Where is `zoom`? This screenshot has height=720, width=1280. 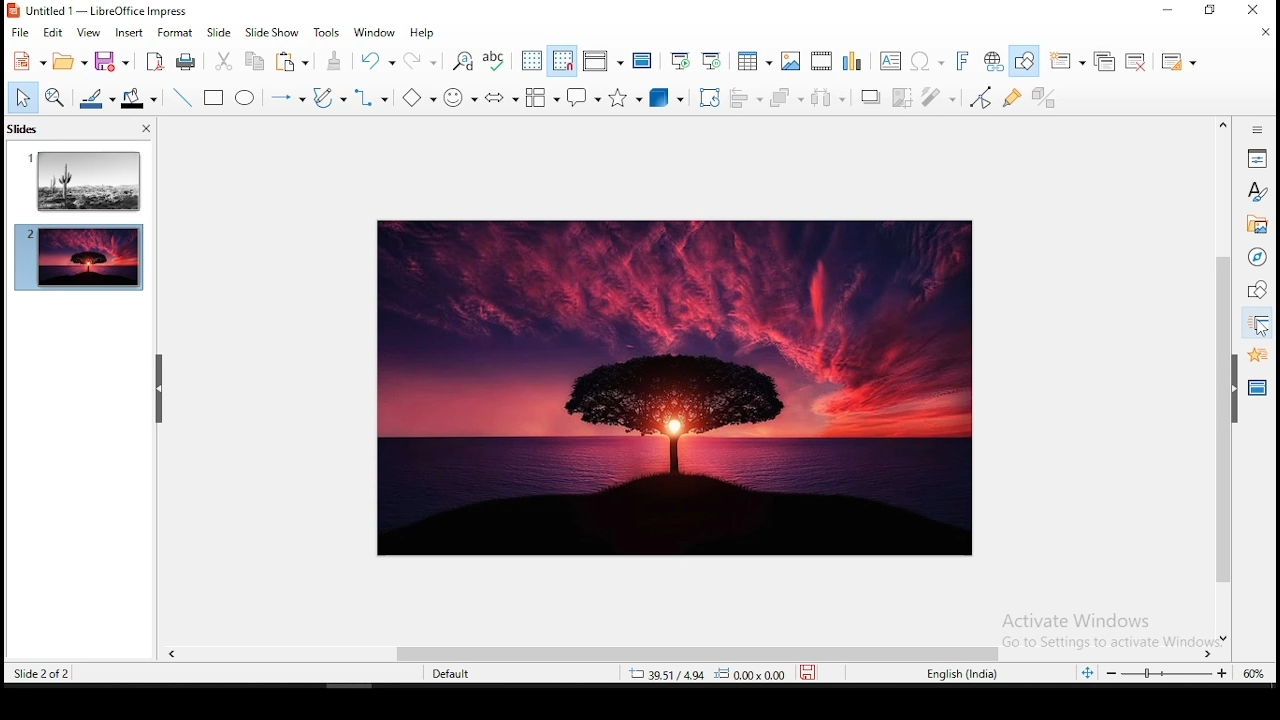
zoom is located at coordinates (1165, 672).